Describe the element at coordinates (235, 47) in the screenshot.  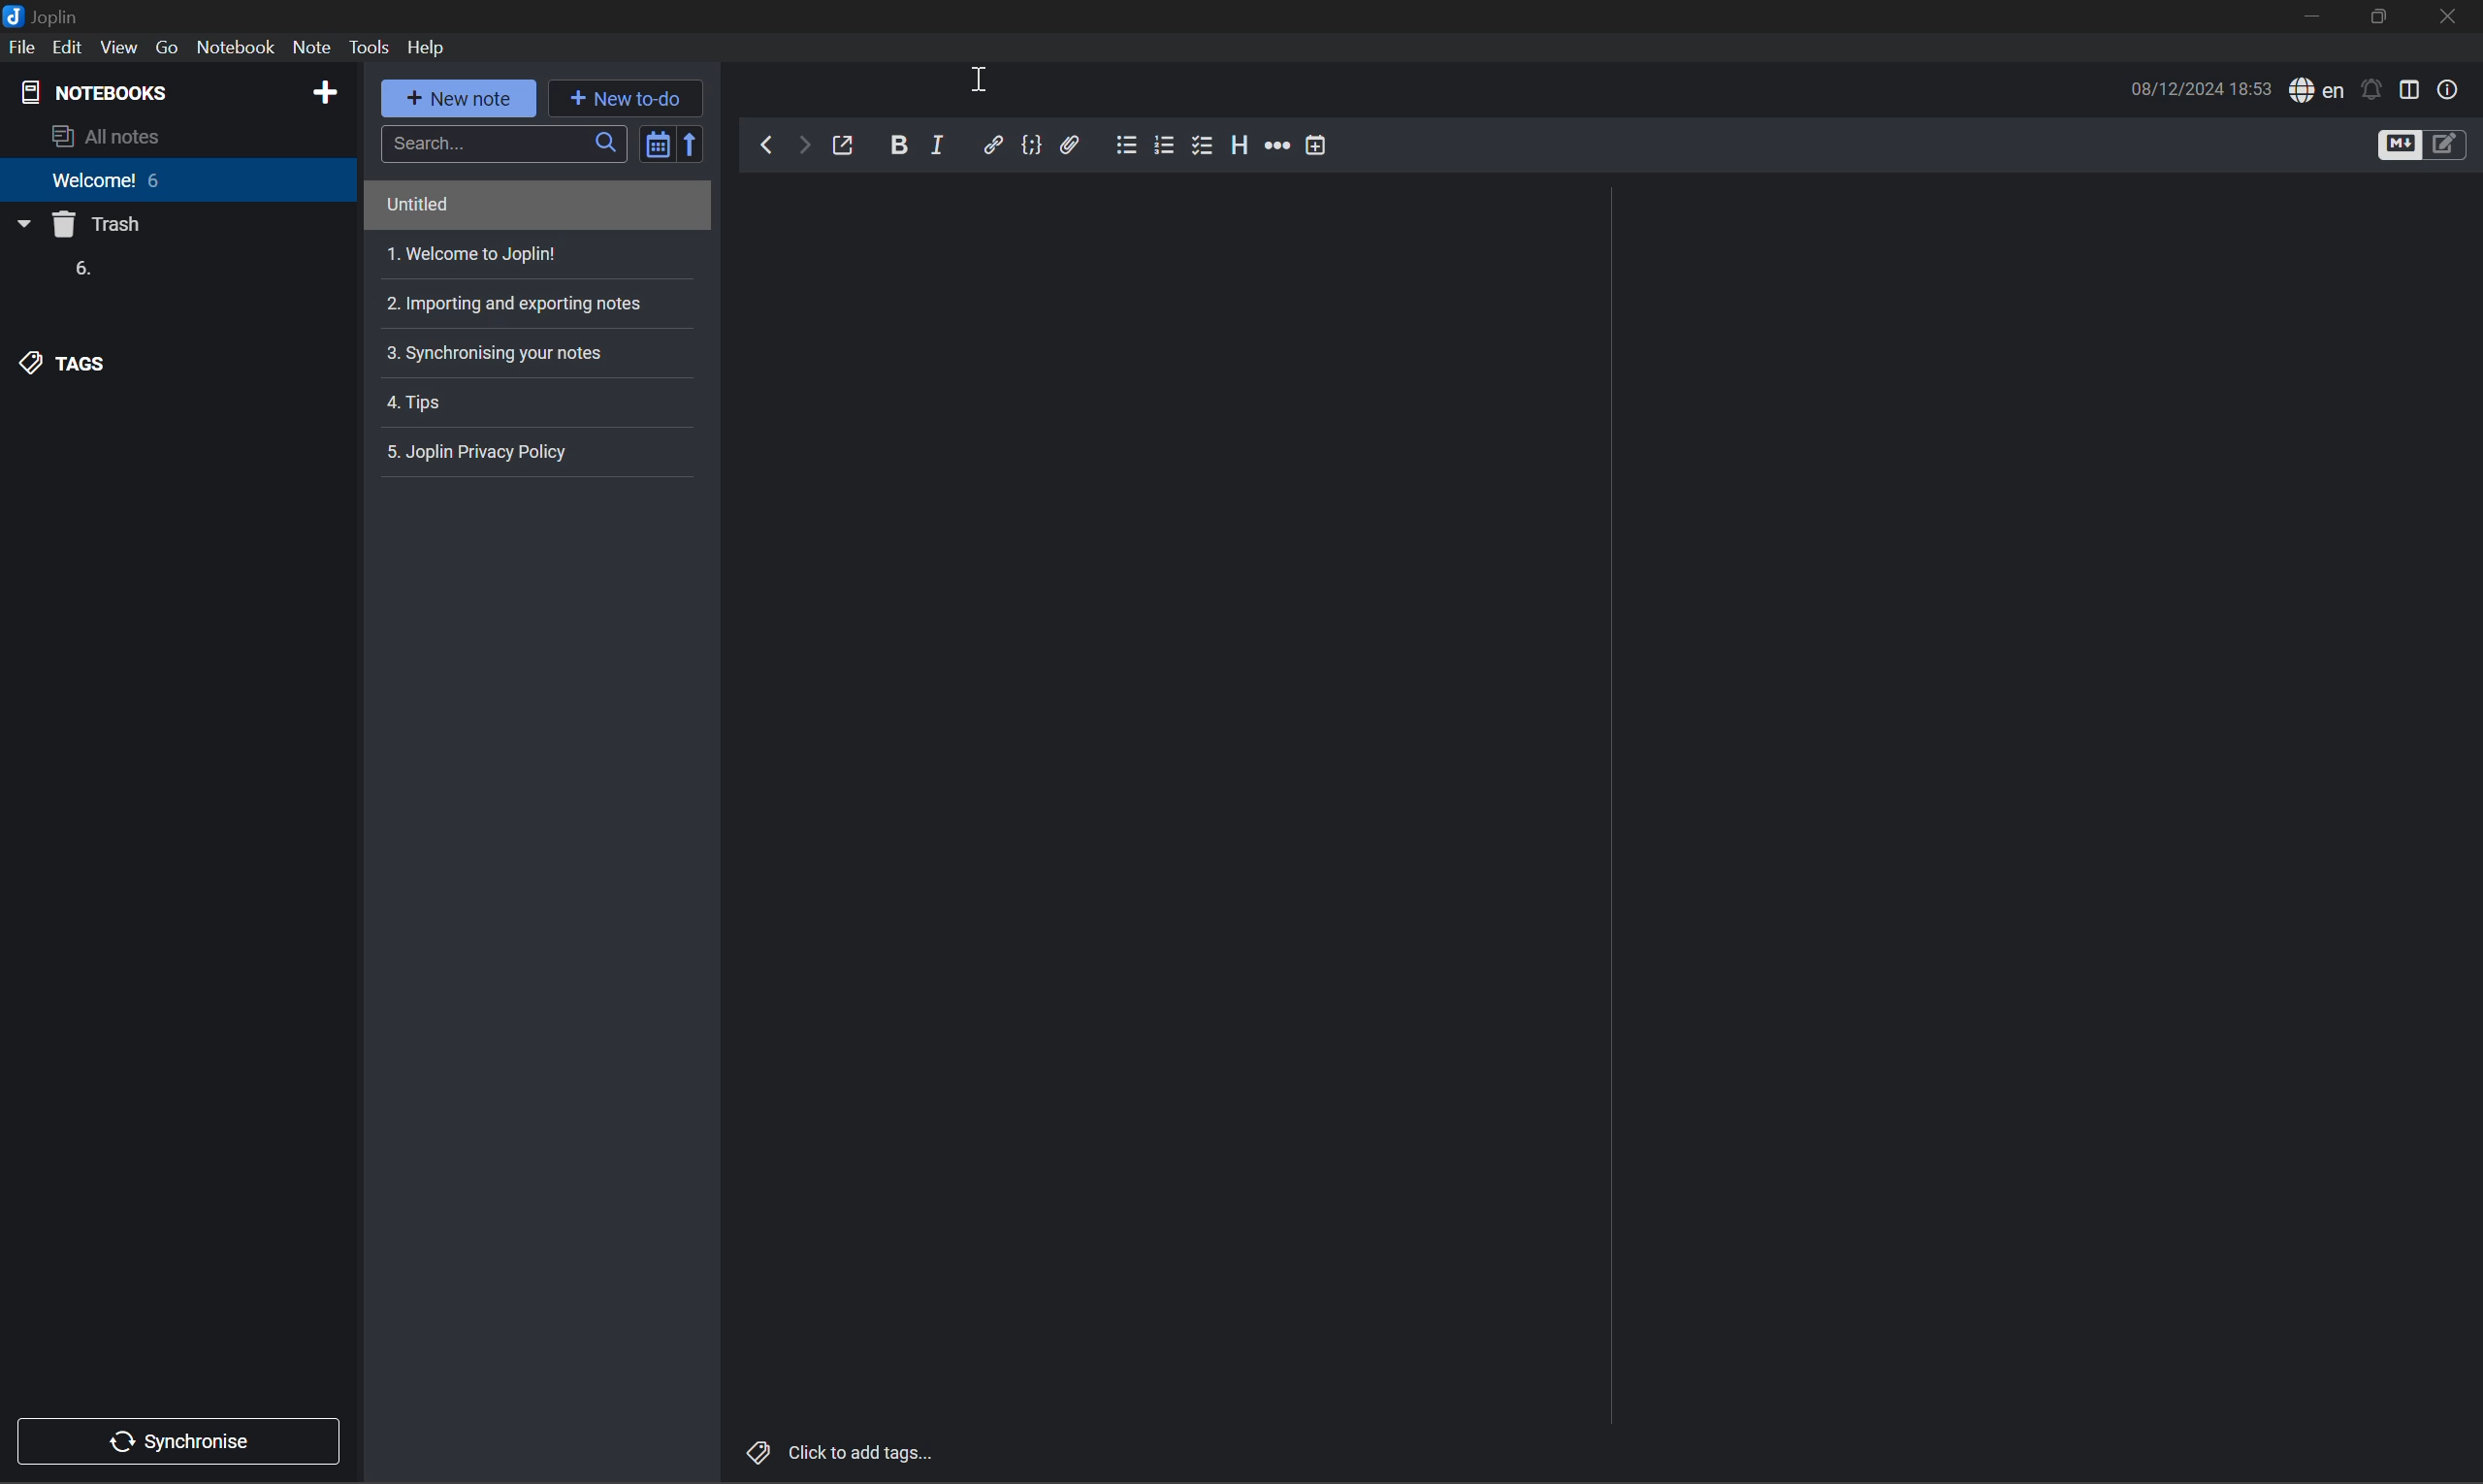
I see `Notebook` at that location.